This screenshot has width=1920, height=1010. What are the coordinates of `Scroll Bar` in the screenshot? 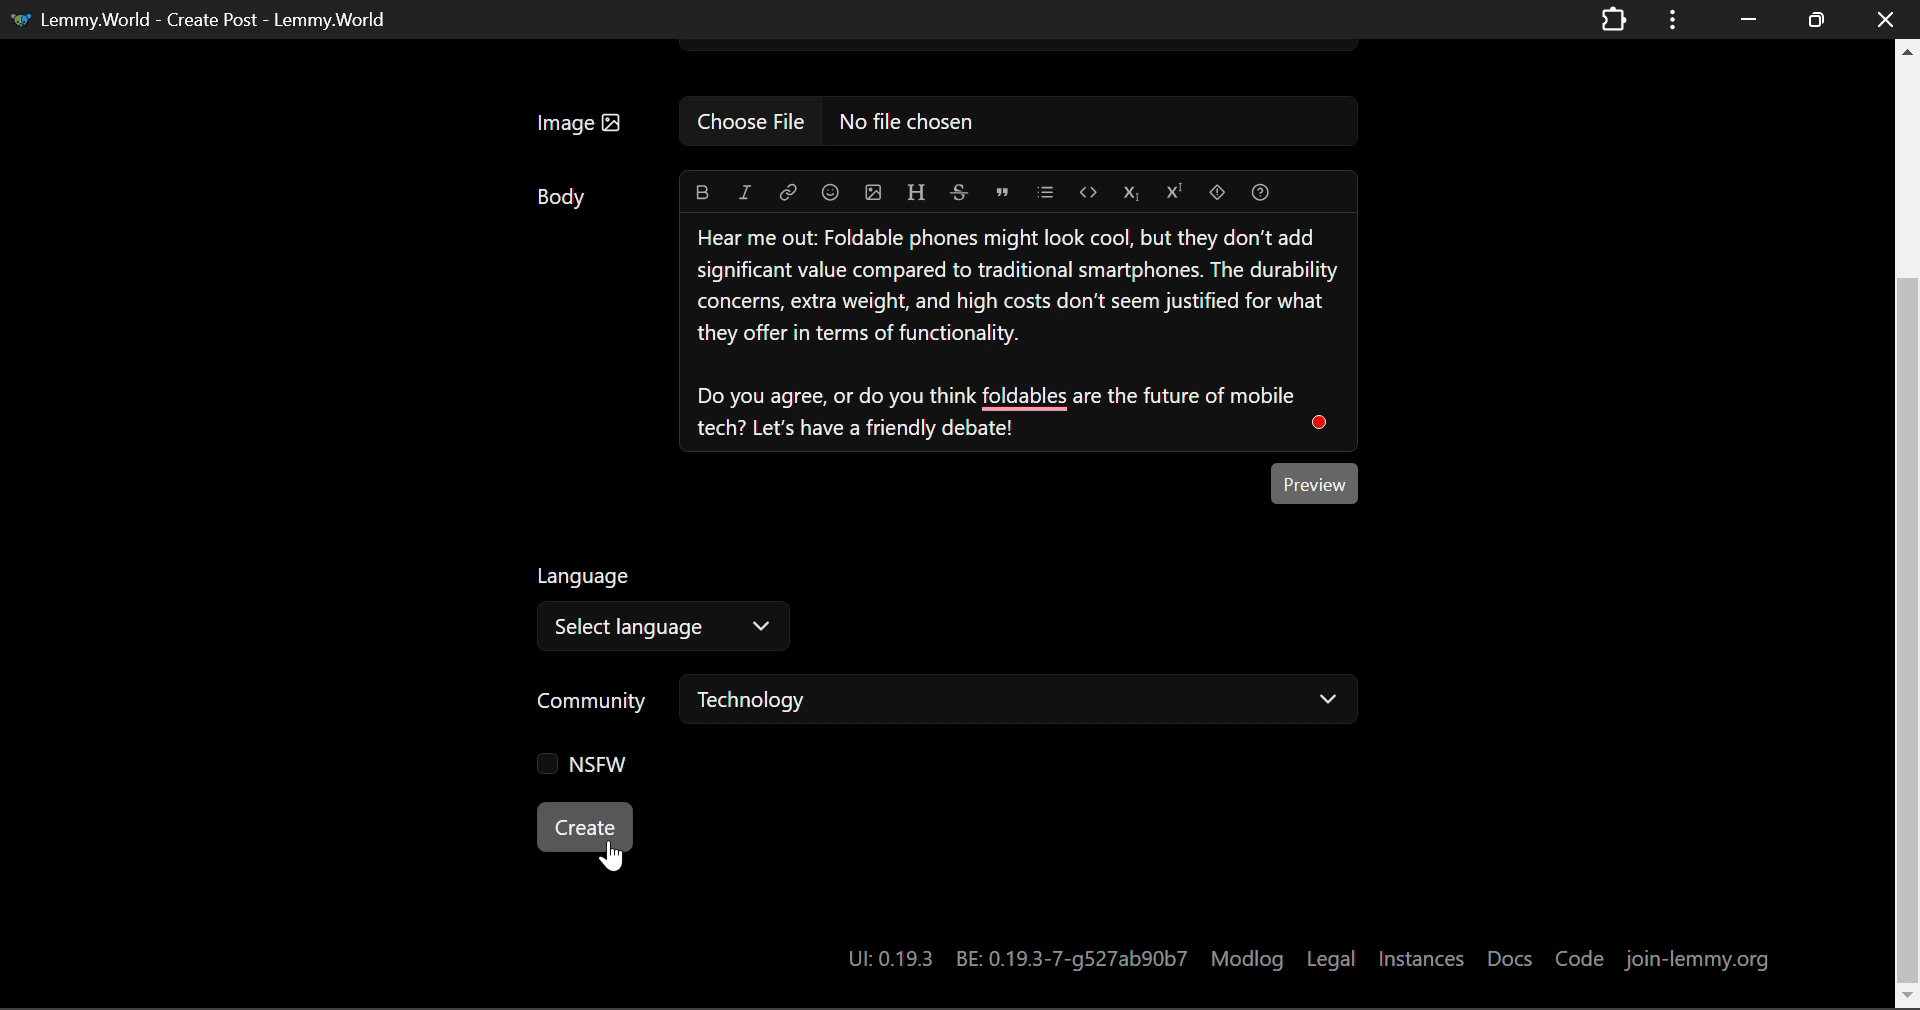 It's located at (1908, 519).